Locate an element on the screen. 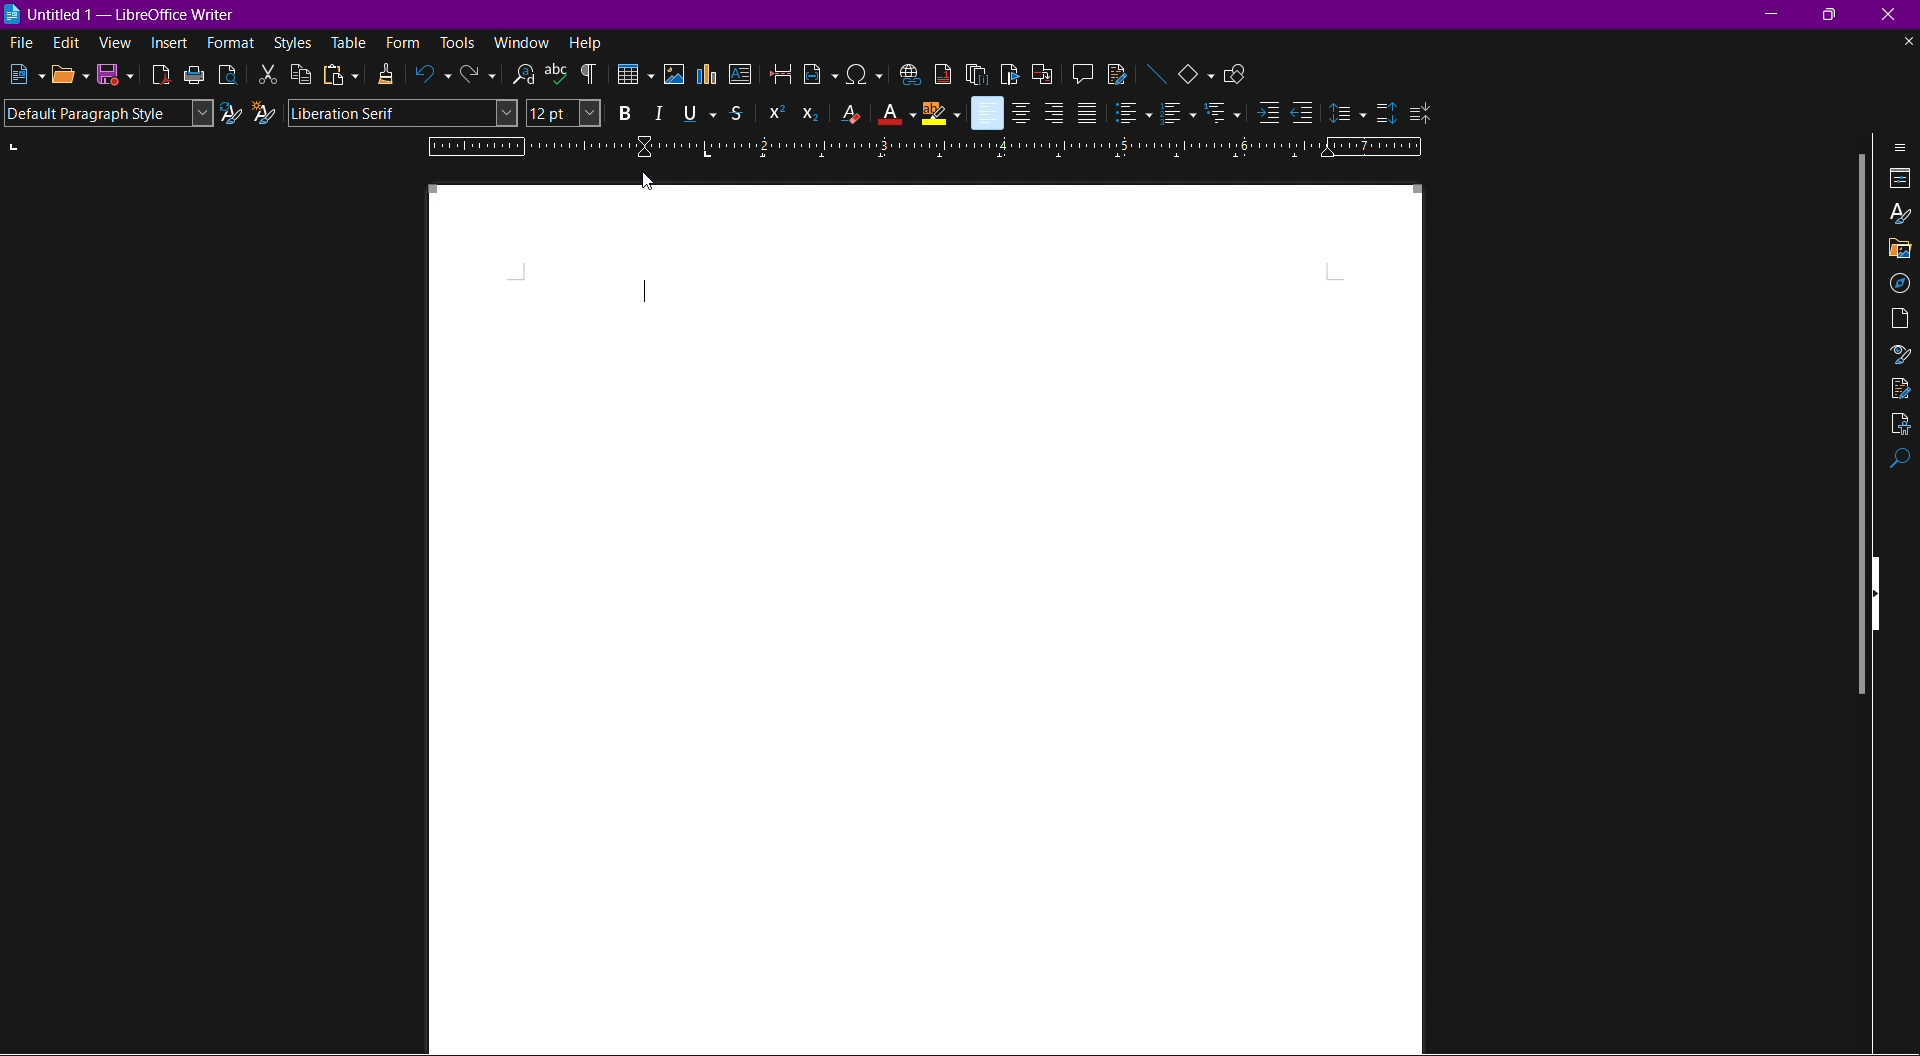 The image size is (1920, 1056). Insert new page is located at coordinates (821, 75).